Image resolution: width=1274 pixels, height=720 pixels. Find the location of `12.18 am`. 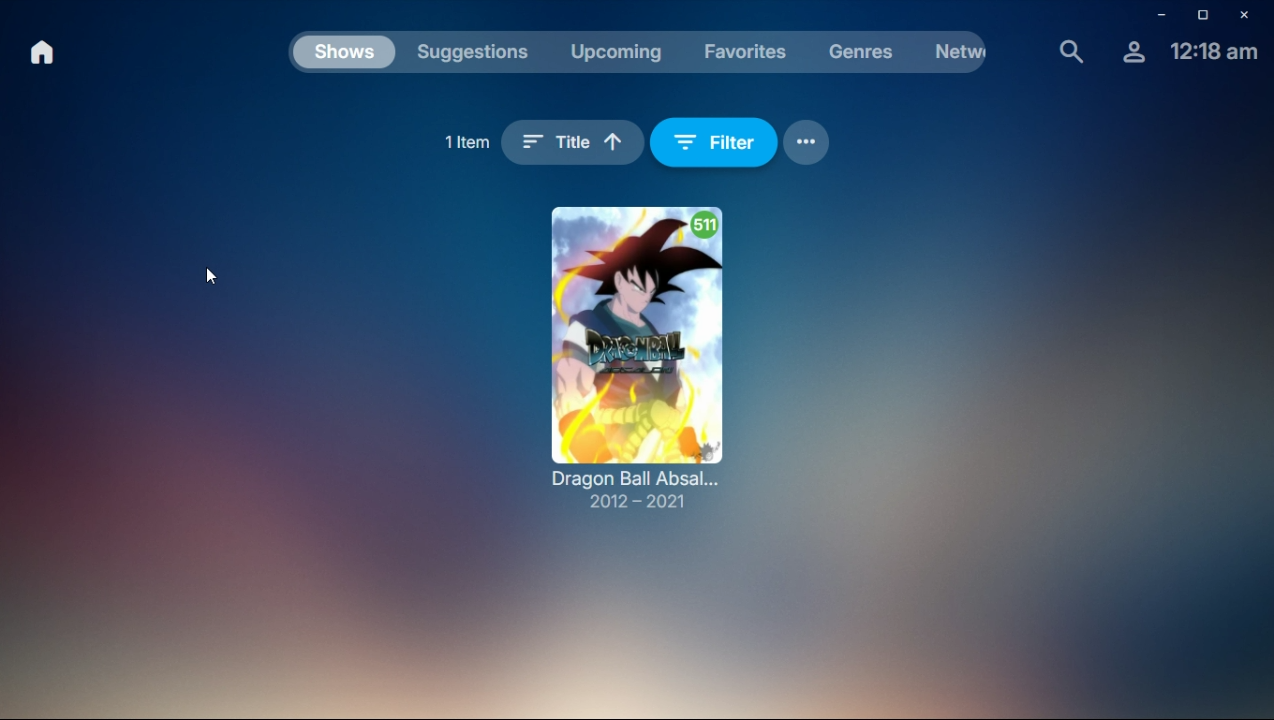

12.18 am is located at coordinates (1214, 52).